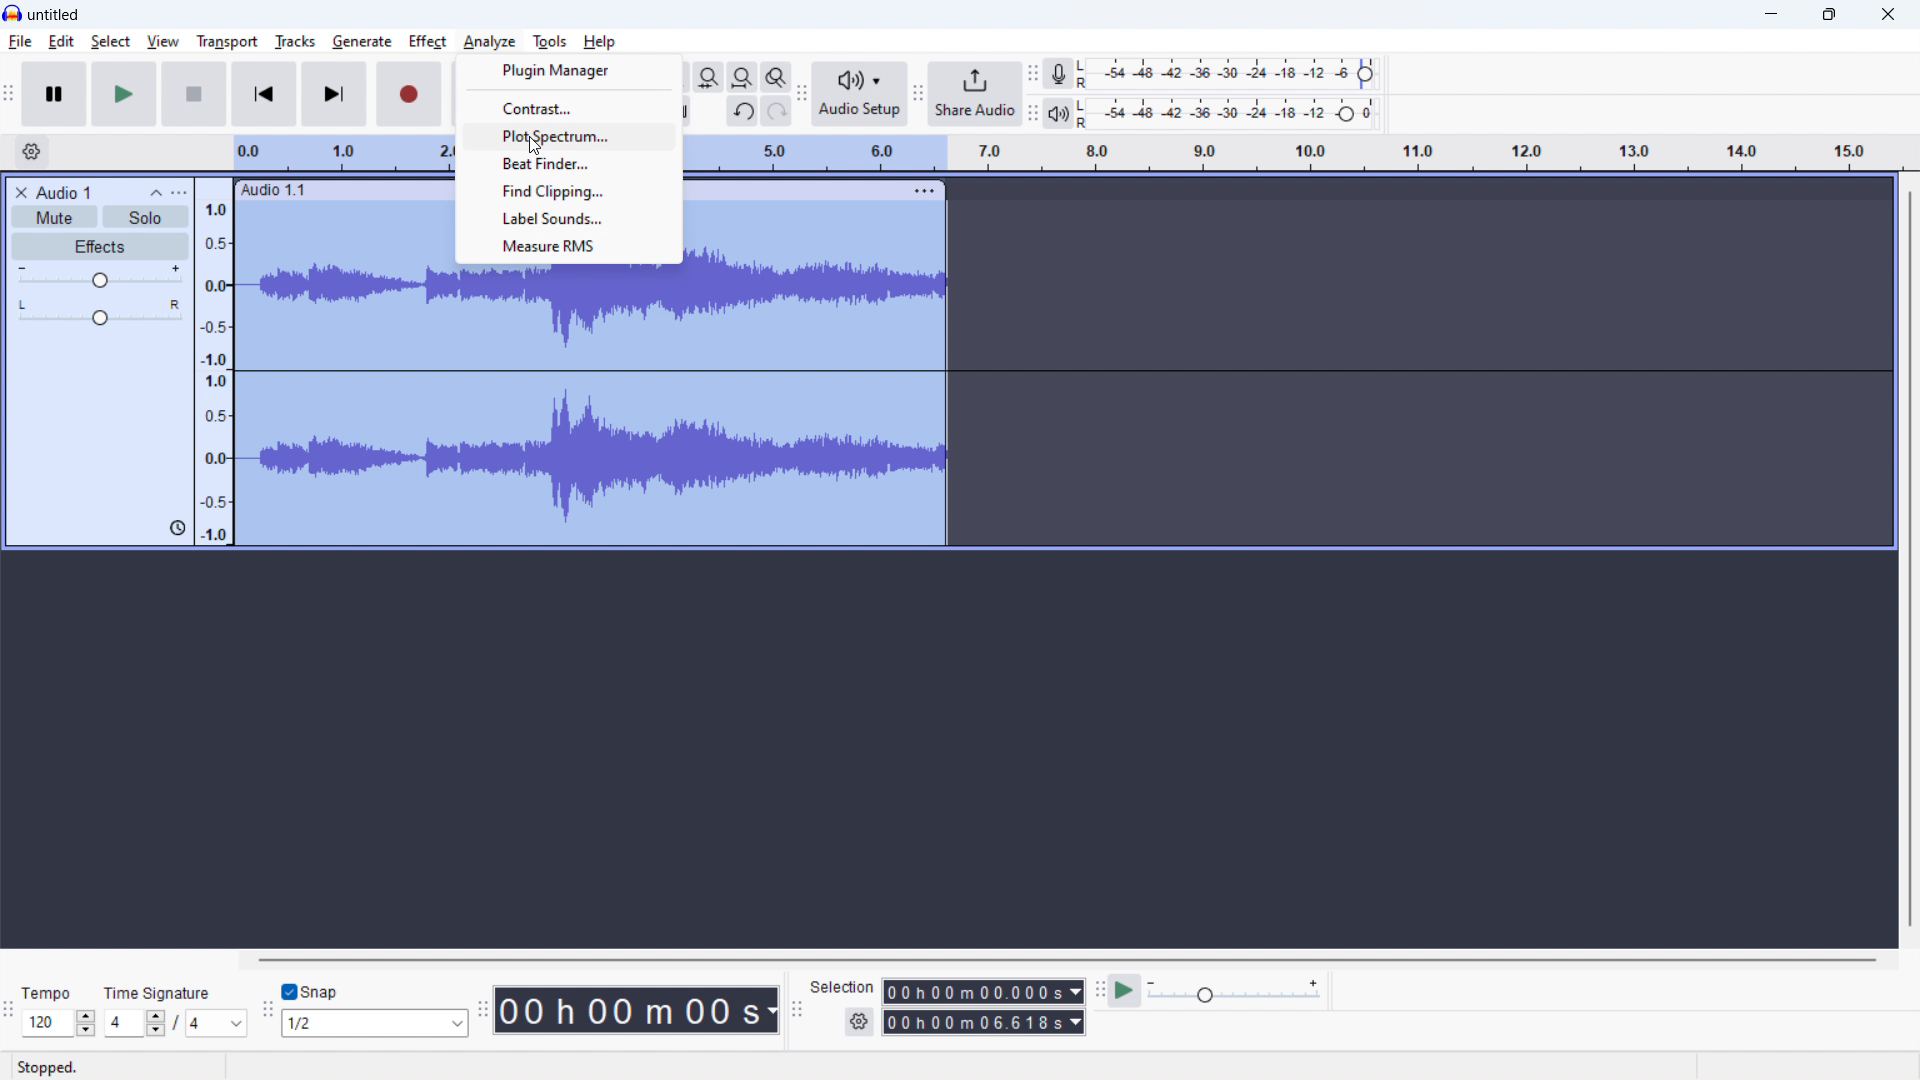  What do you see at coordinates (1058, 957) in the screenshot?
I see `Horizontal scroll bar` at bounding box center [1058, 957].